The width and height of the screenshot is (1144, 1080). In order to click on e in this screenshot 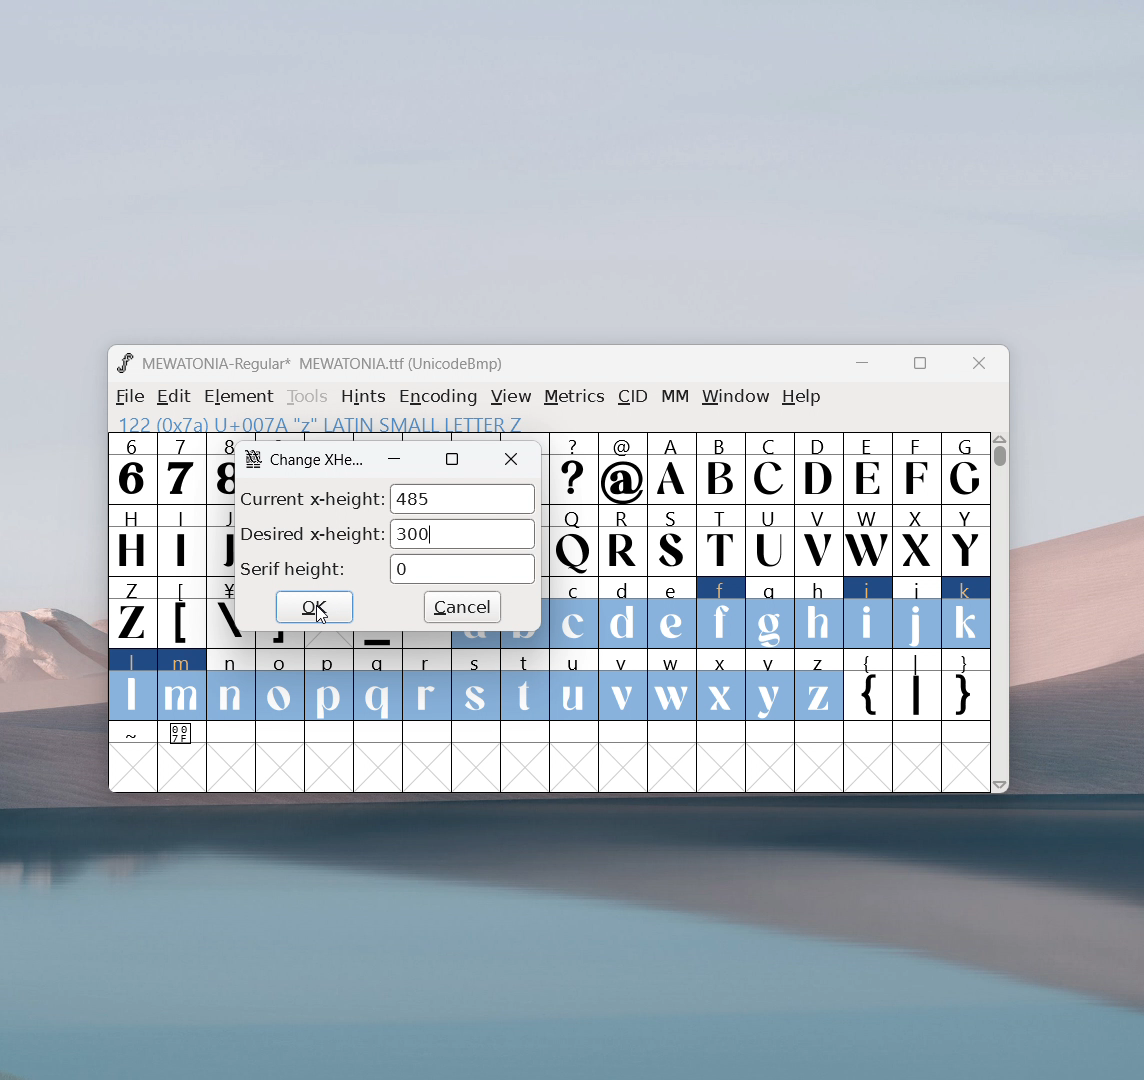, I will do `click(672, 614)`.